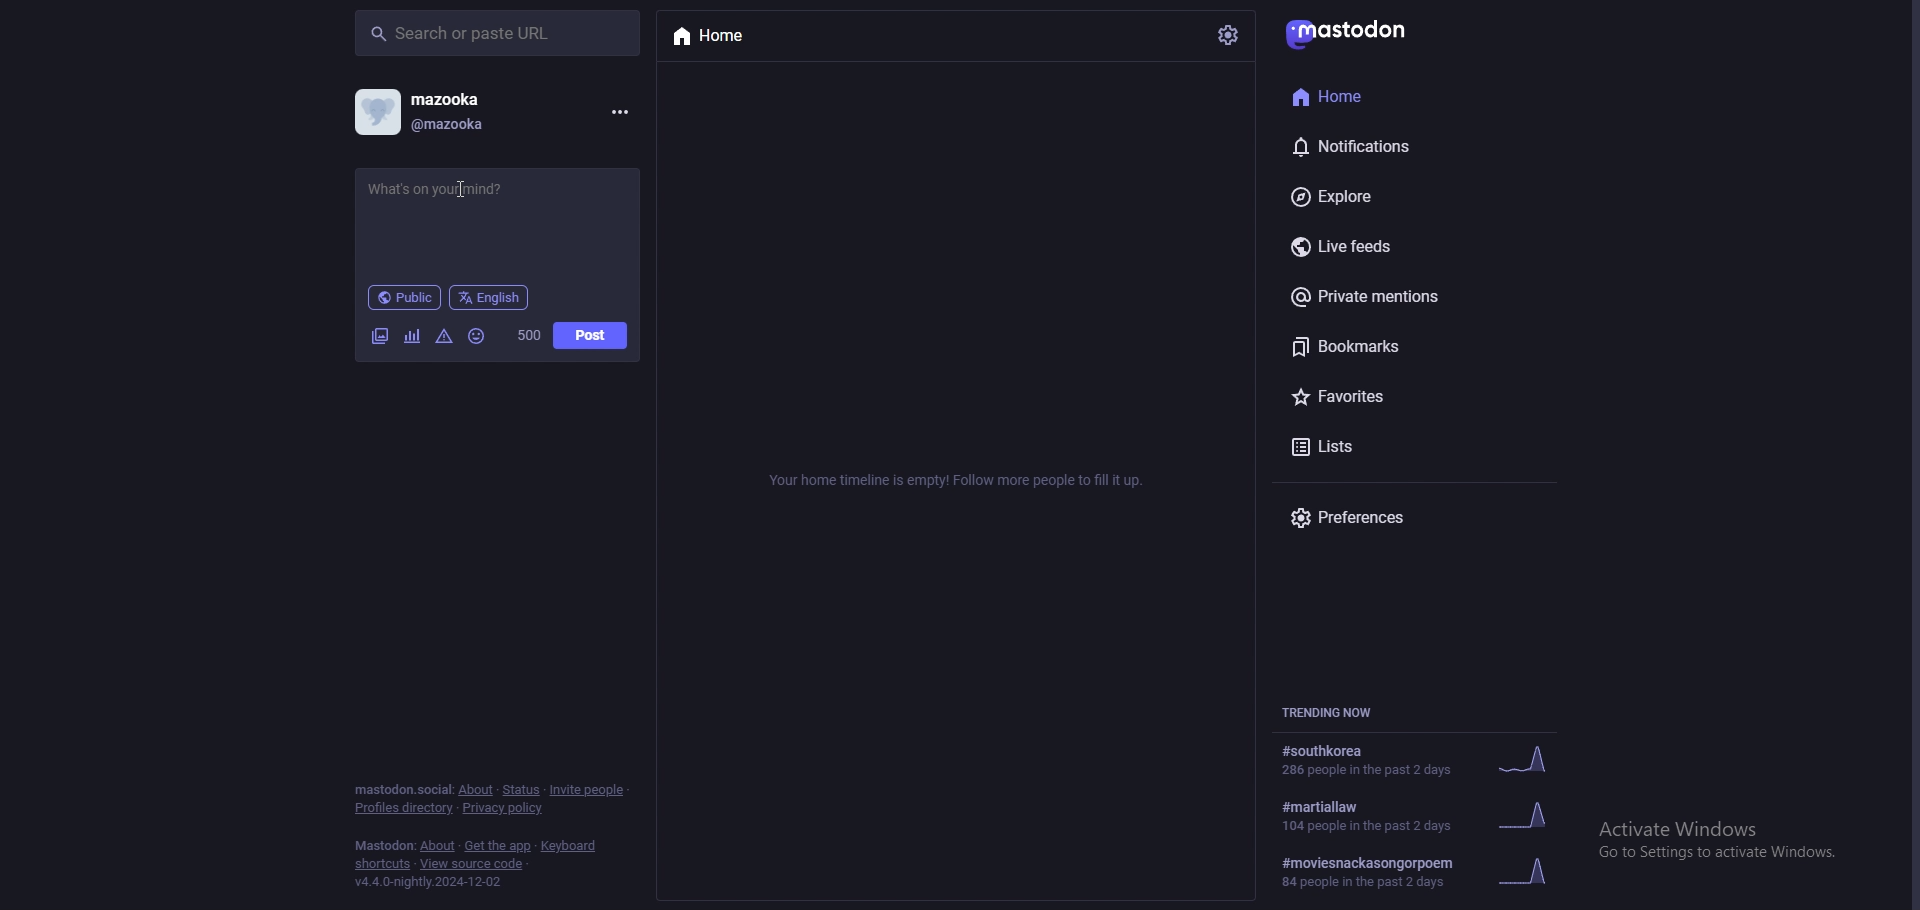 The width and height of the screenshot is (1920, 910). Describe the element at coordinates (567, 846) in the screenshot. I see `keyboard` at that location.